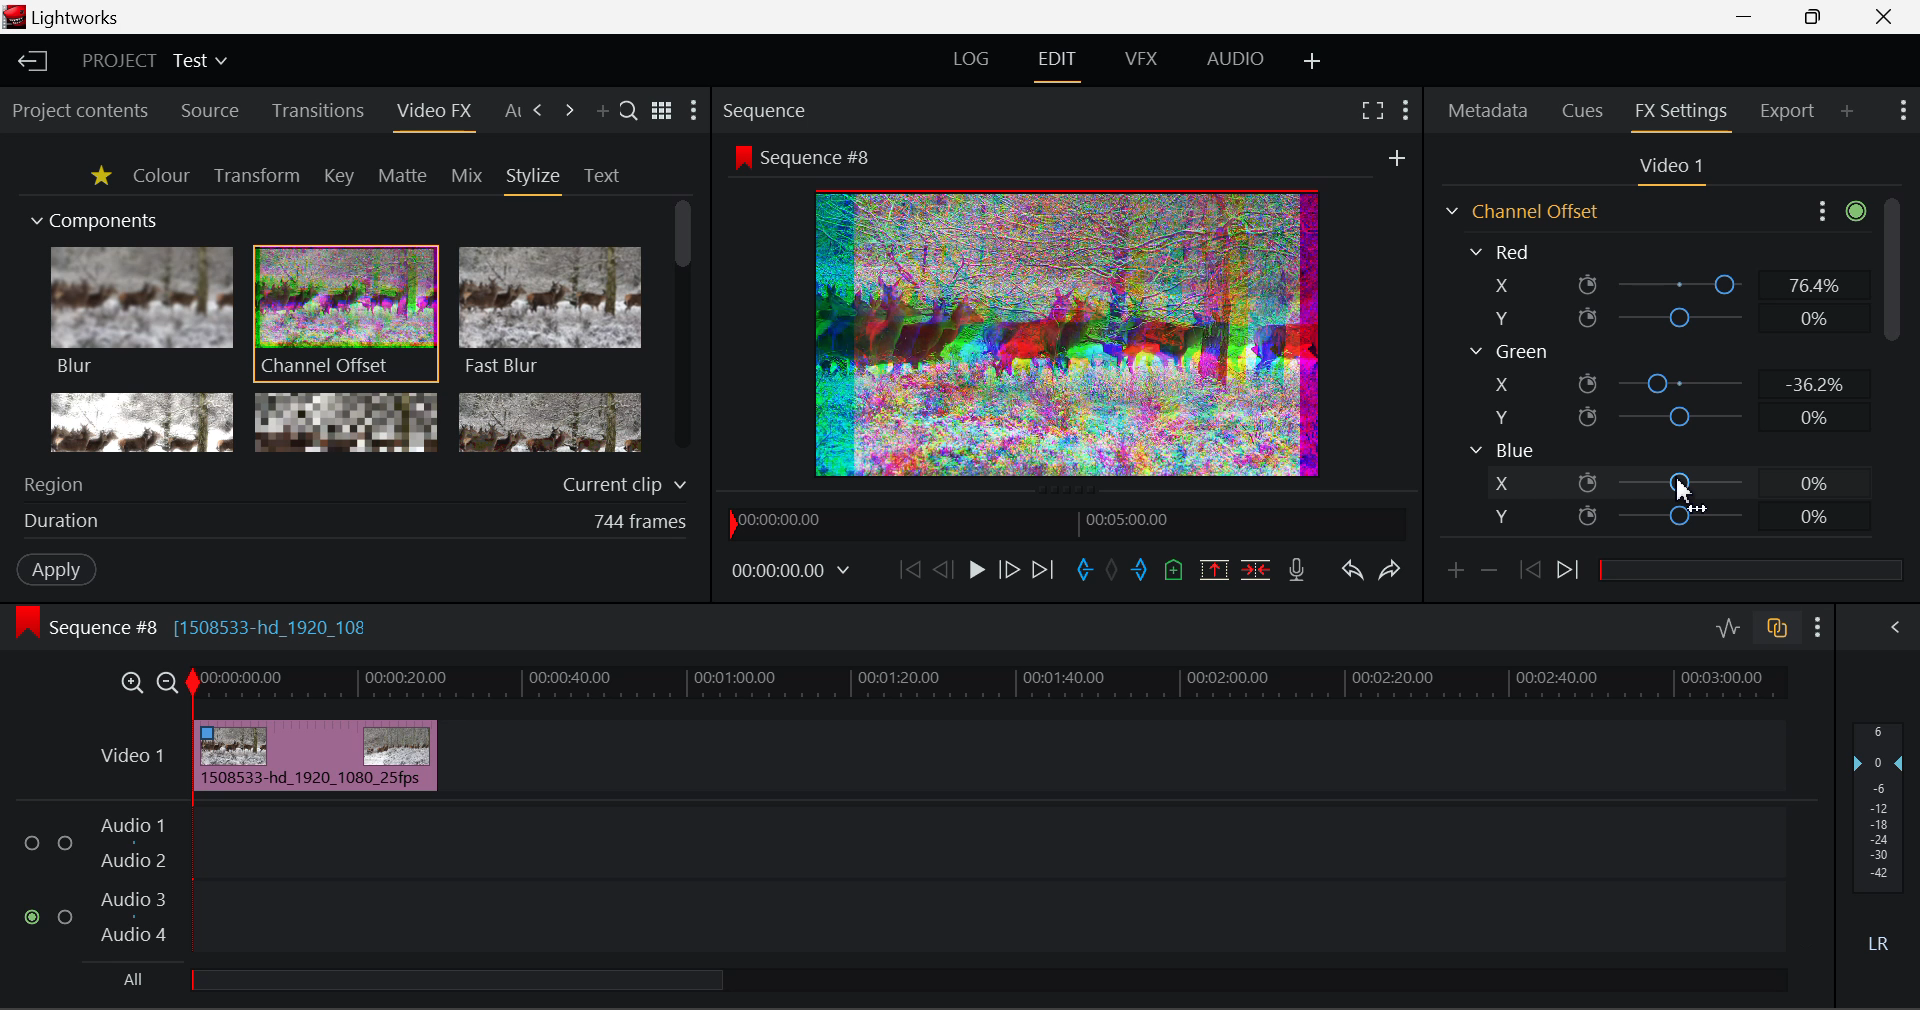  Describe the element at coordinates (1531, 571) in the screenshot. I see `Previous keyframe` at that location.